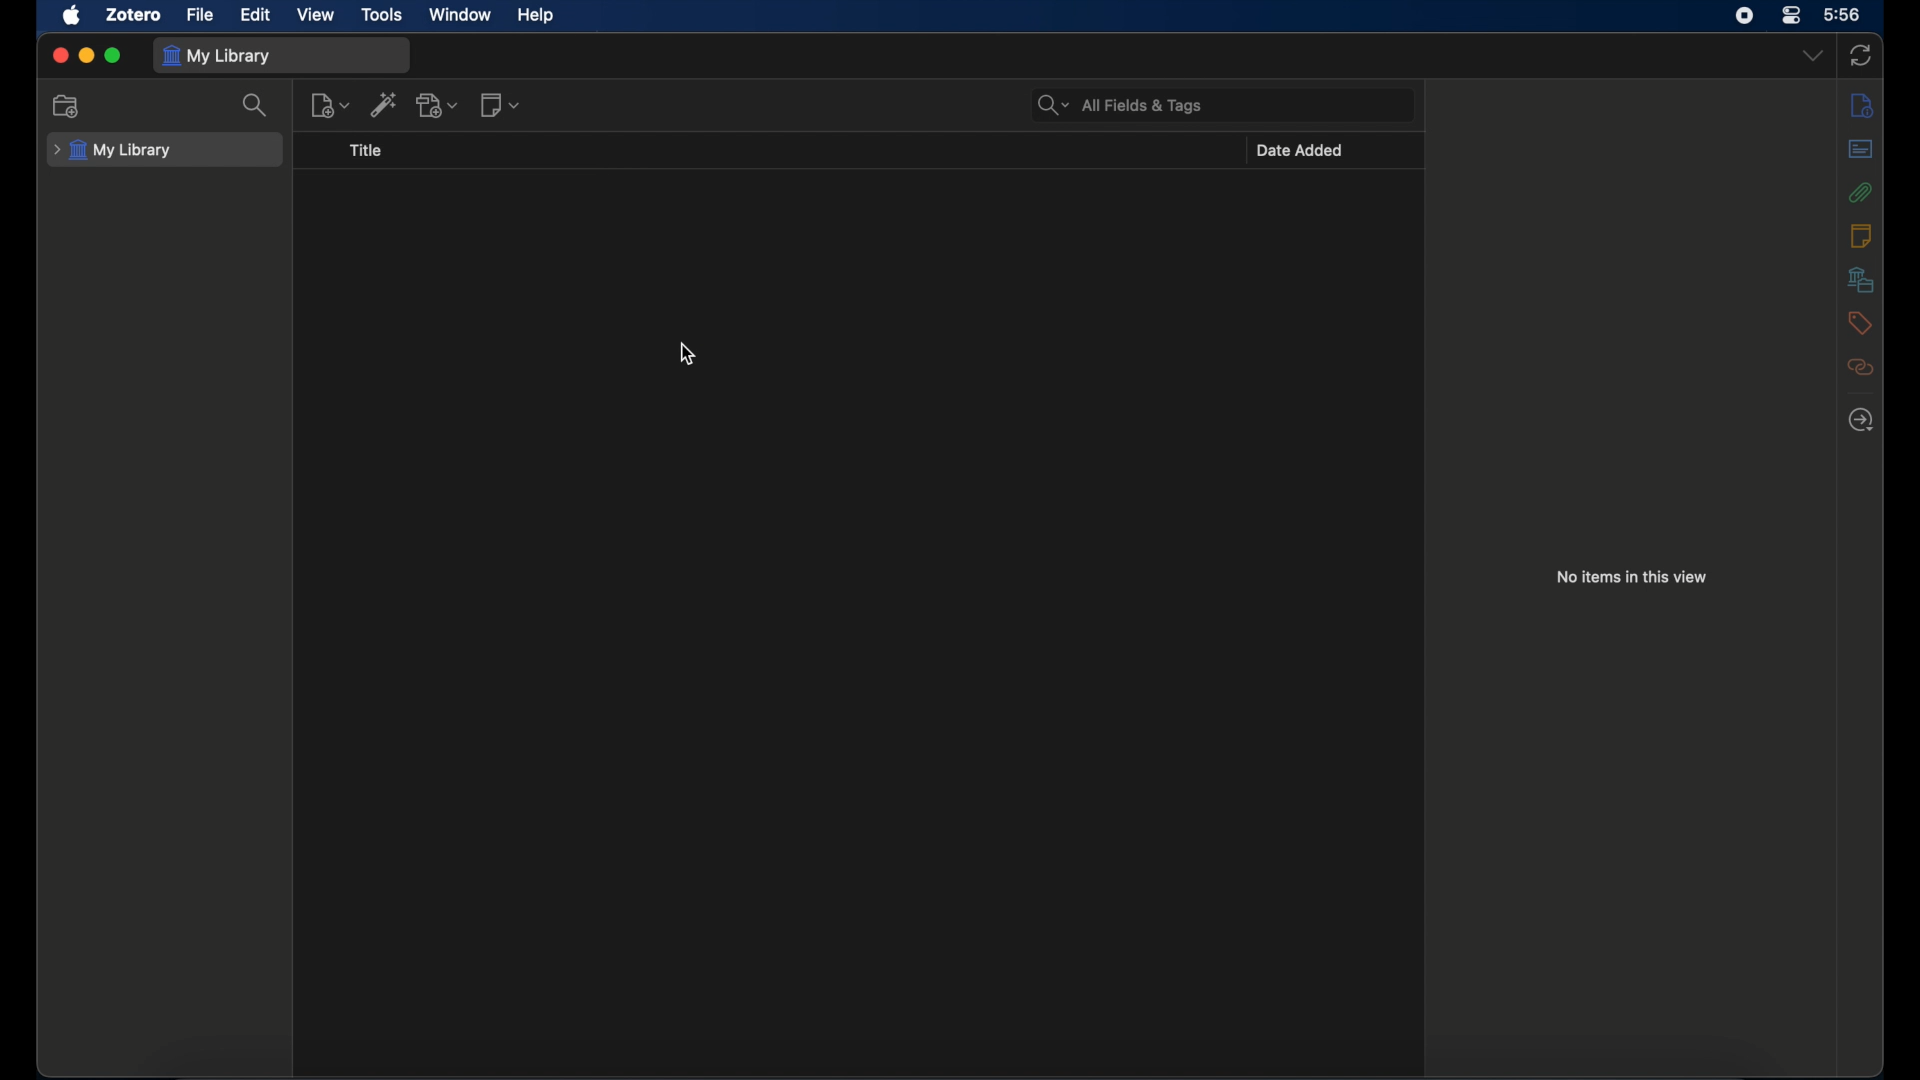 The height and width of the screenshot is (1080, 1920). Describe the element at coordinates (1860, 279) in the screenshot. I see `libraries` at that location.